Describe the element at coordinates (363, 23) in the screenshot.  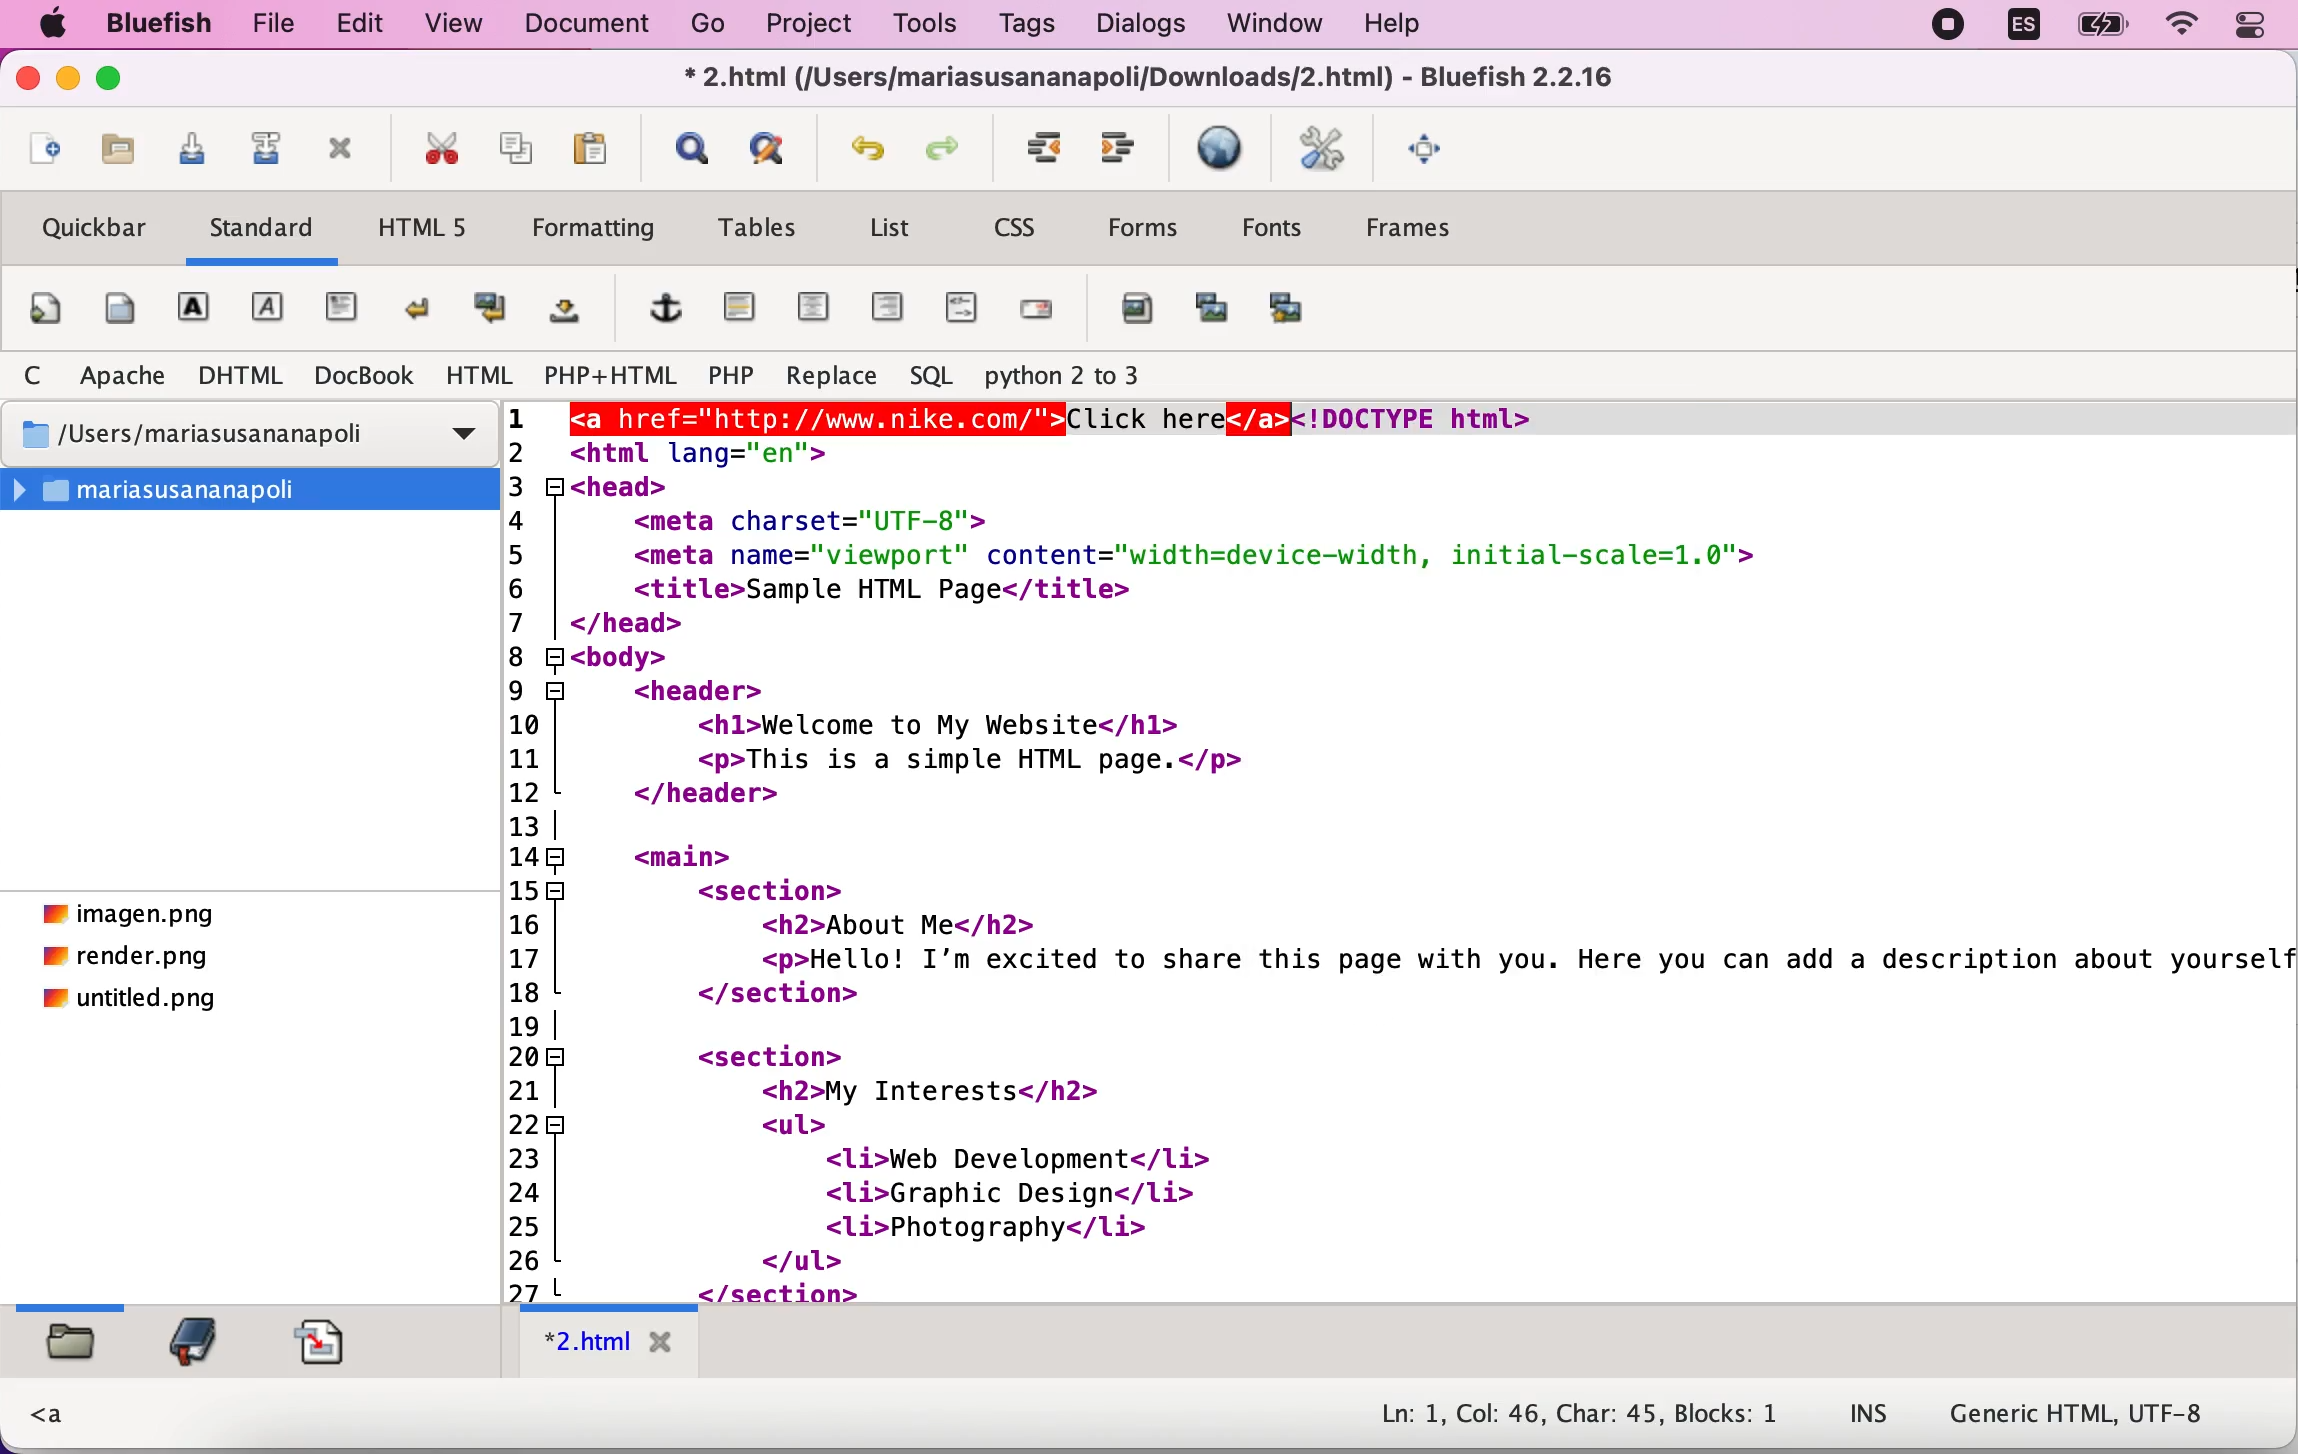
I see `edit` at that location.